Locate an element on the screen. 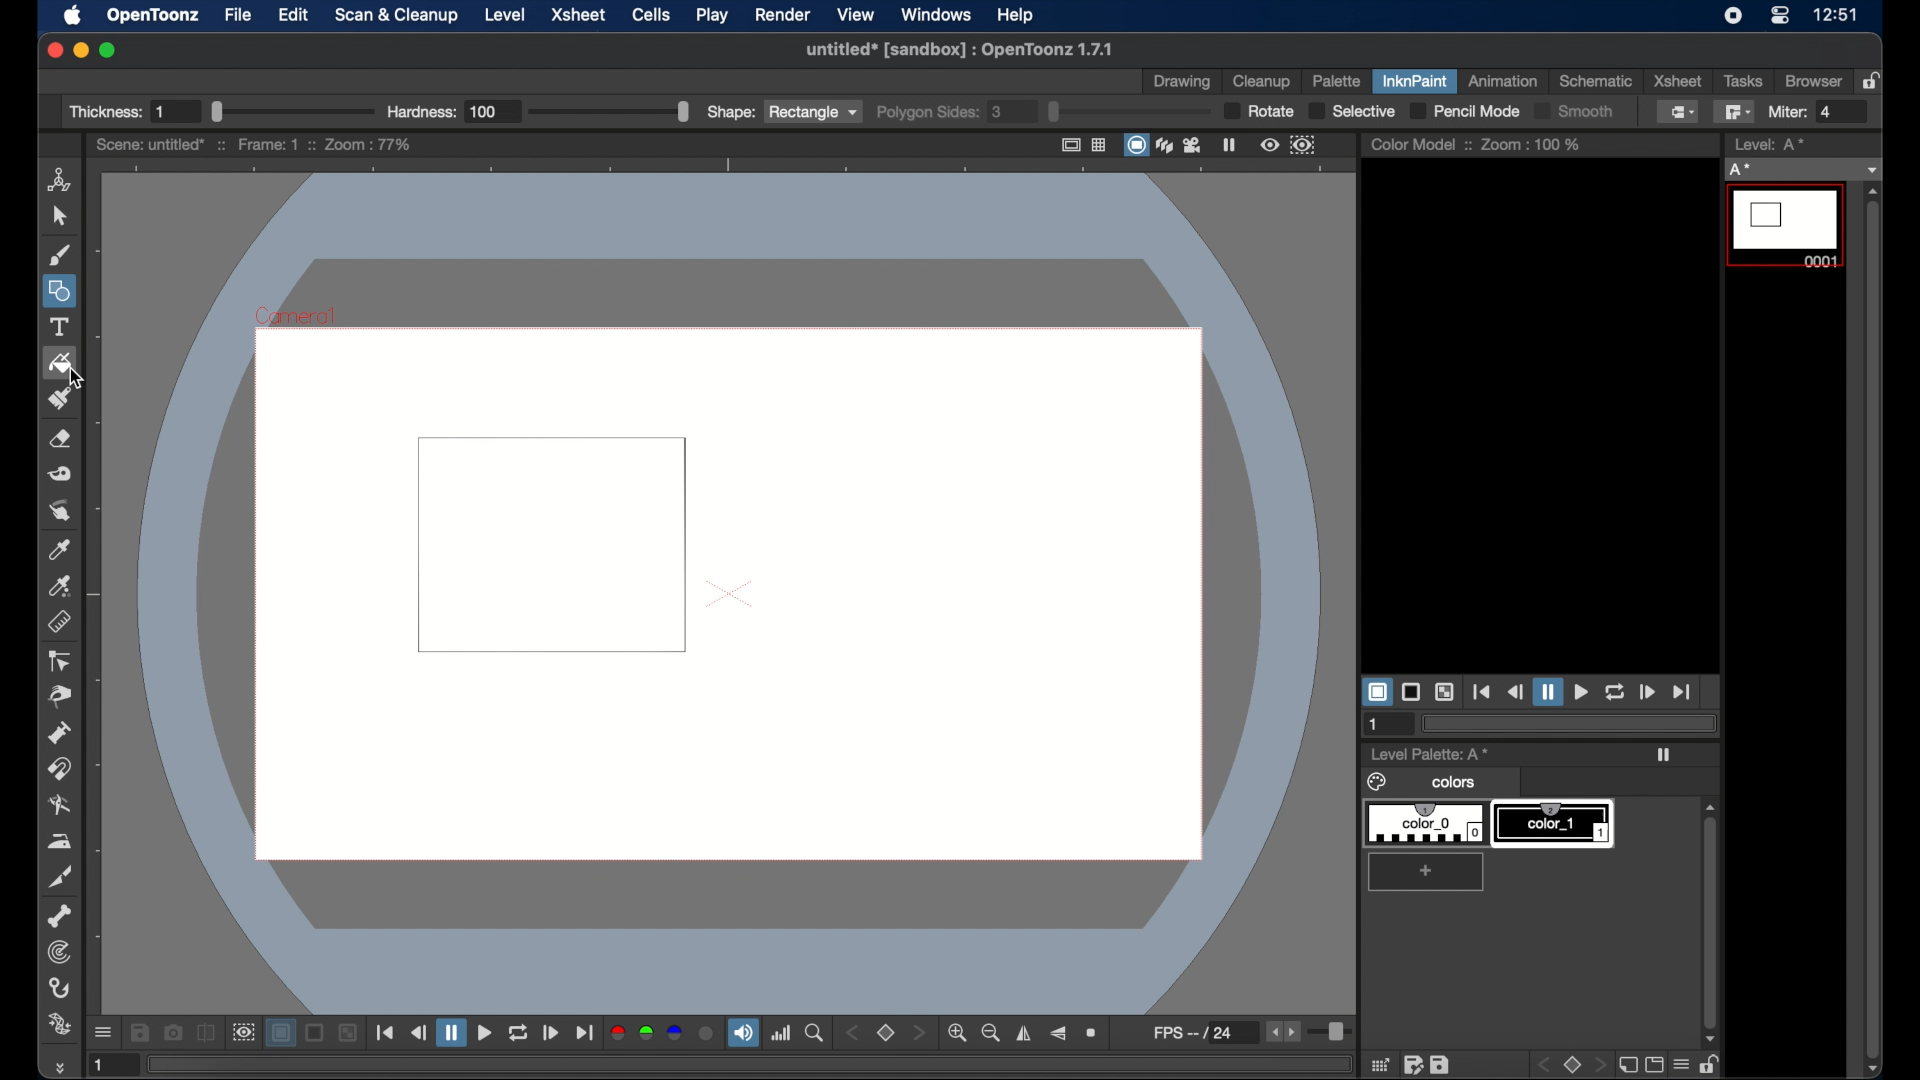  Smooth is located at coordinates (1584, 113).